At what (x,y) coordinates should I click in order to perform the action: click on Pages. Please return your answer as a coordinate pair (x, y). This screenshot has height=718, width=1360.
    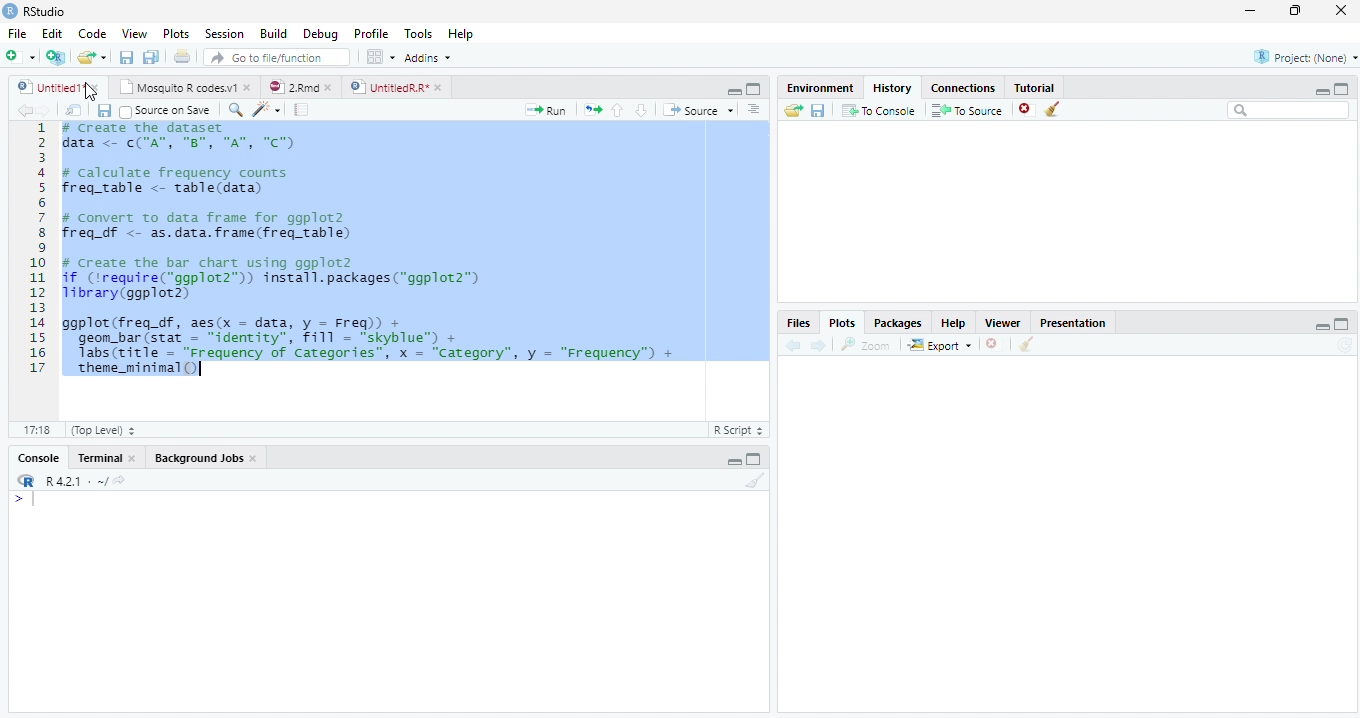
    Looking at the image, I should click on (301, 110).